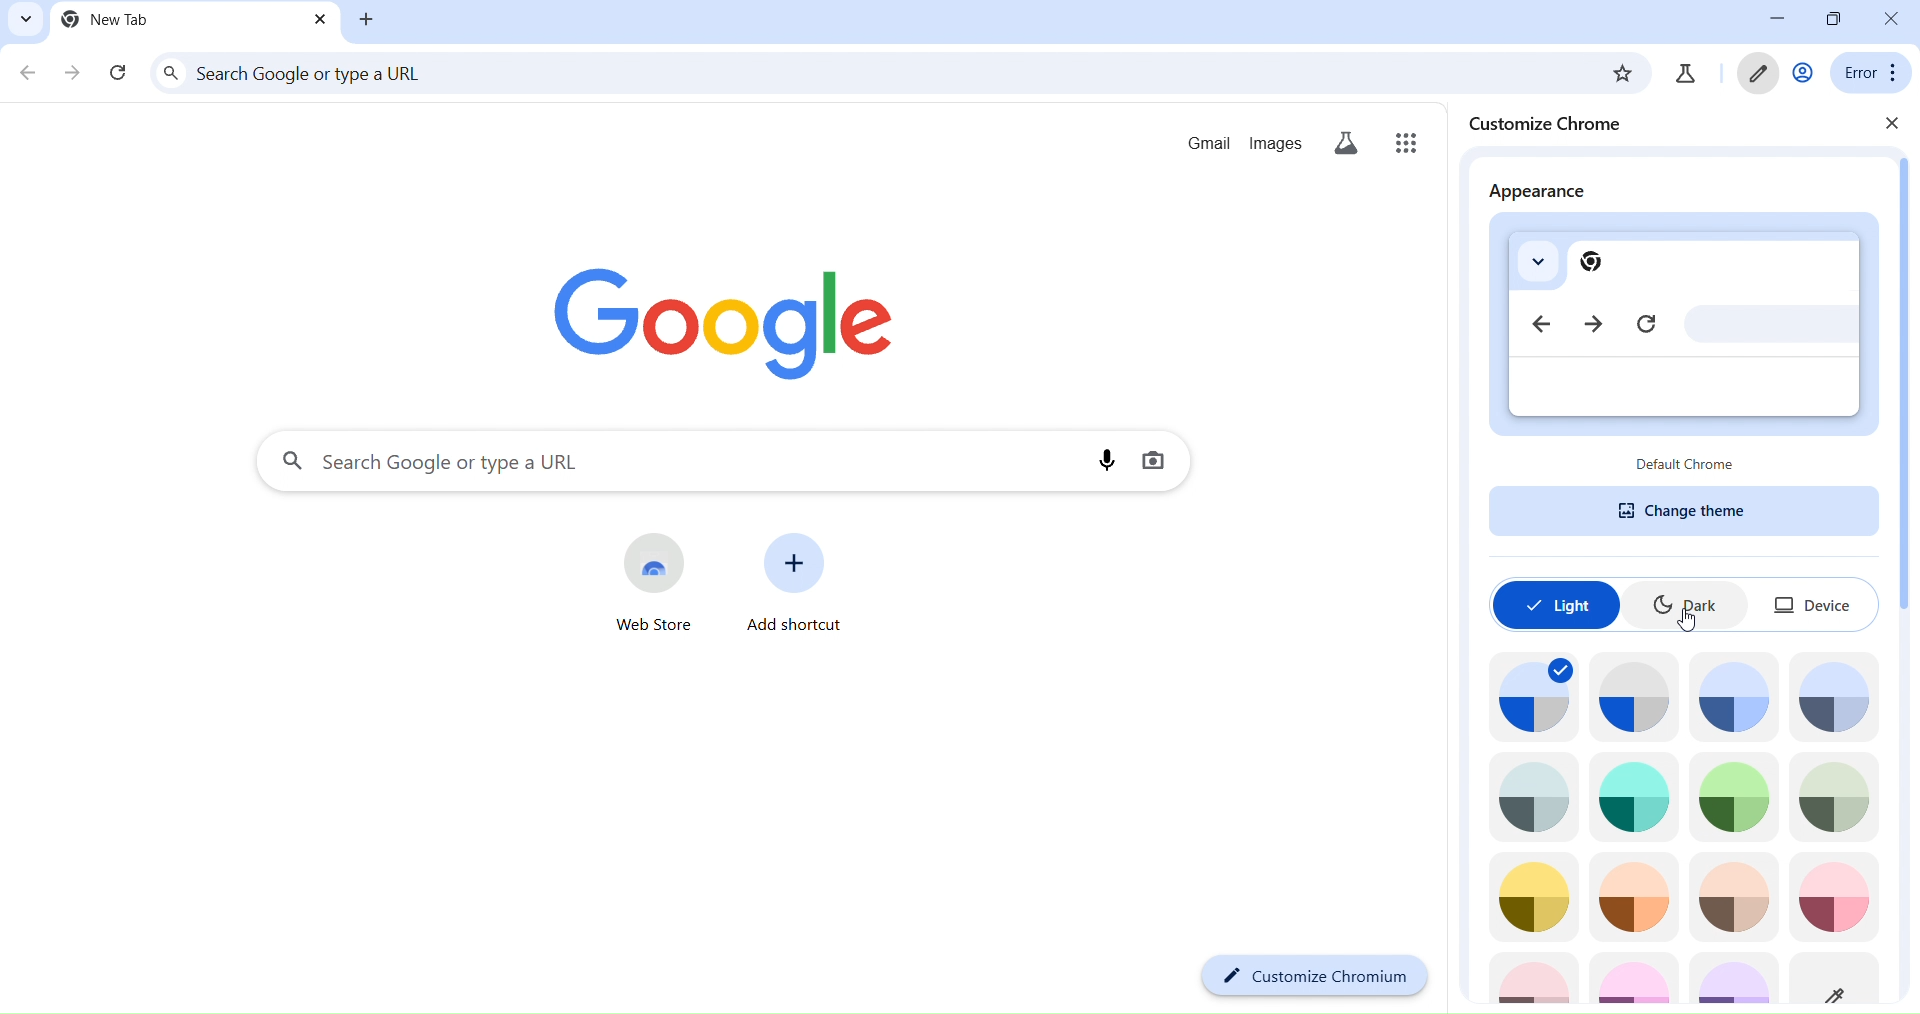  What do you see at coordinates (1837, 895) in the screenshot?
I see `theme icon` at bounding box center [1837, 895].